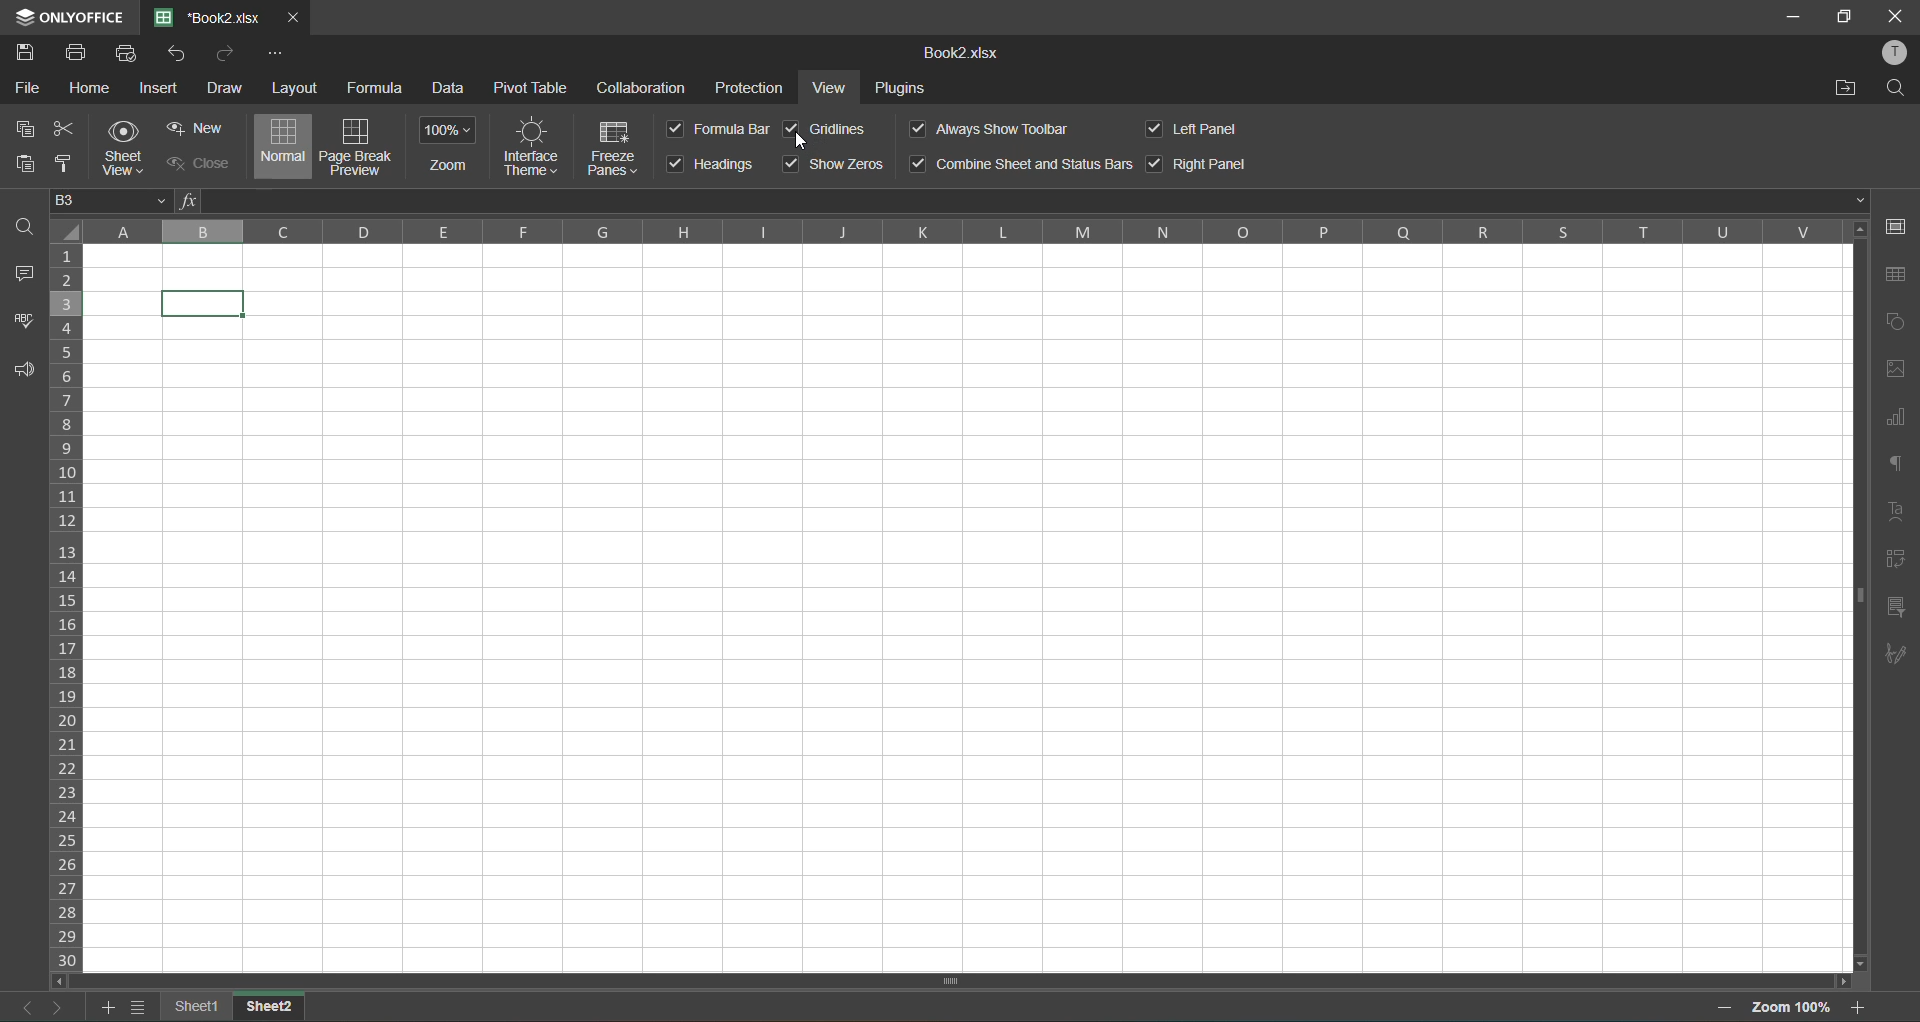 The height and width of the screenshot is (1022, 1920). I want to click on add list, so click(109, 1011).